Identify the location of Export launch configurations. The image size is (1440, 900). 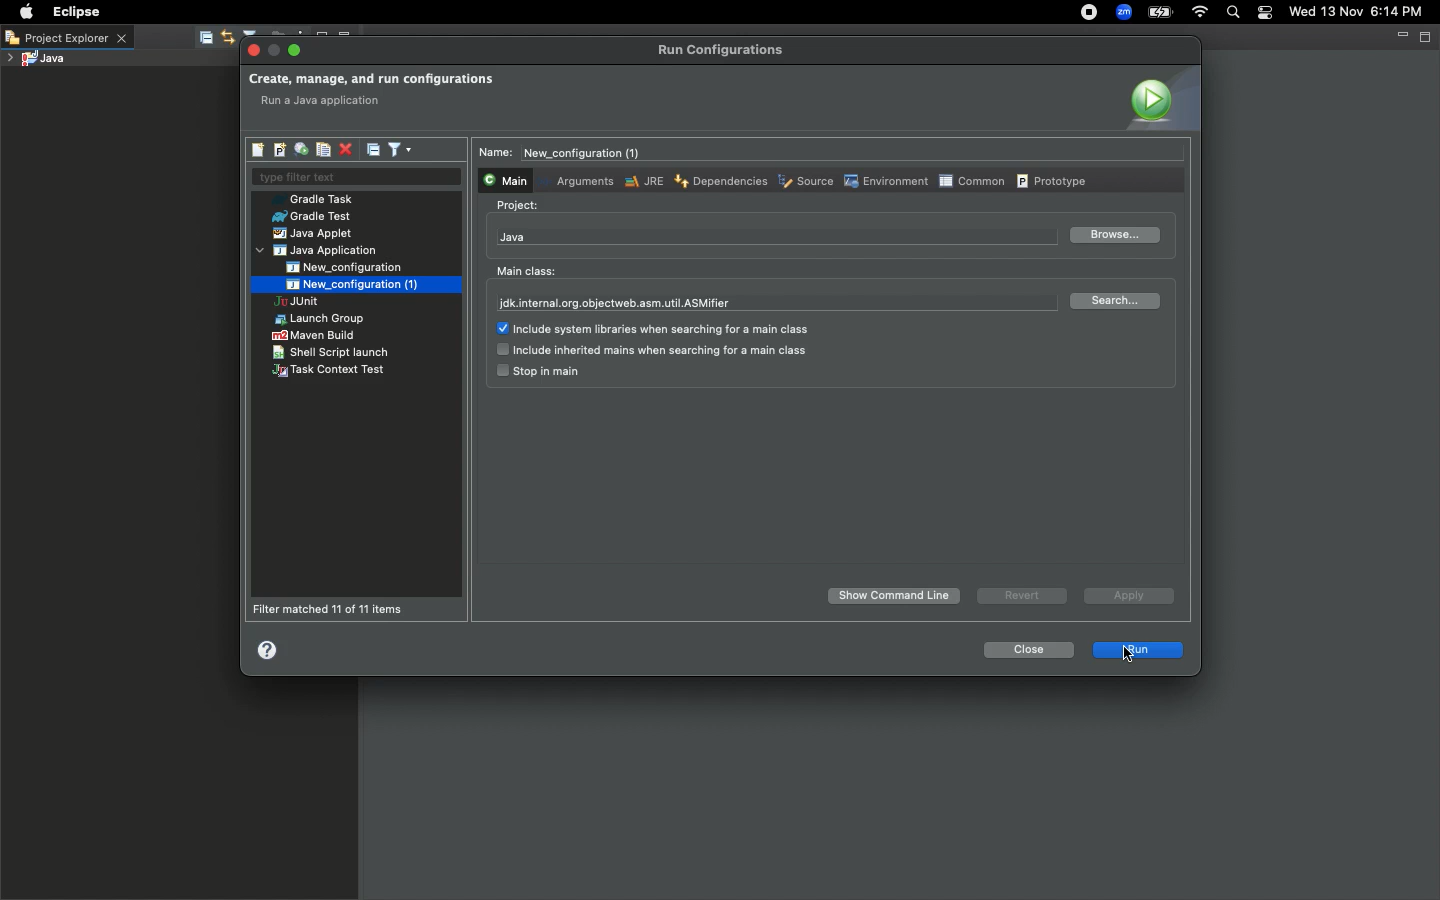
(300, 150).